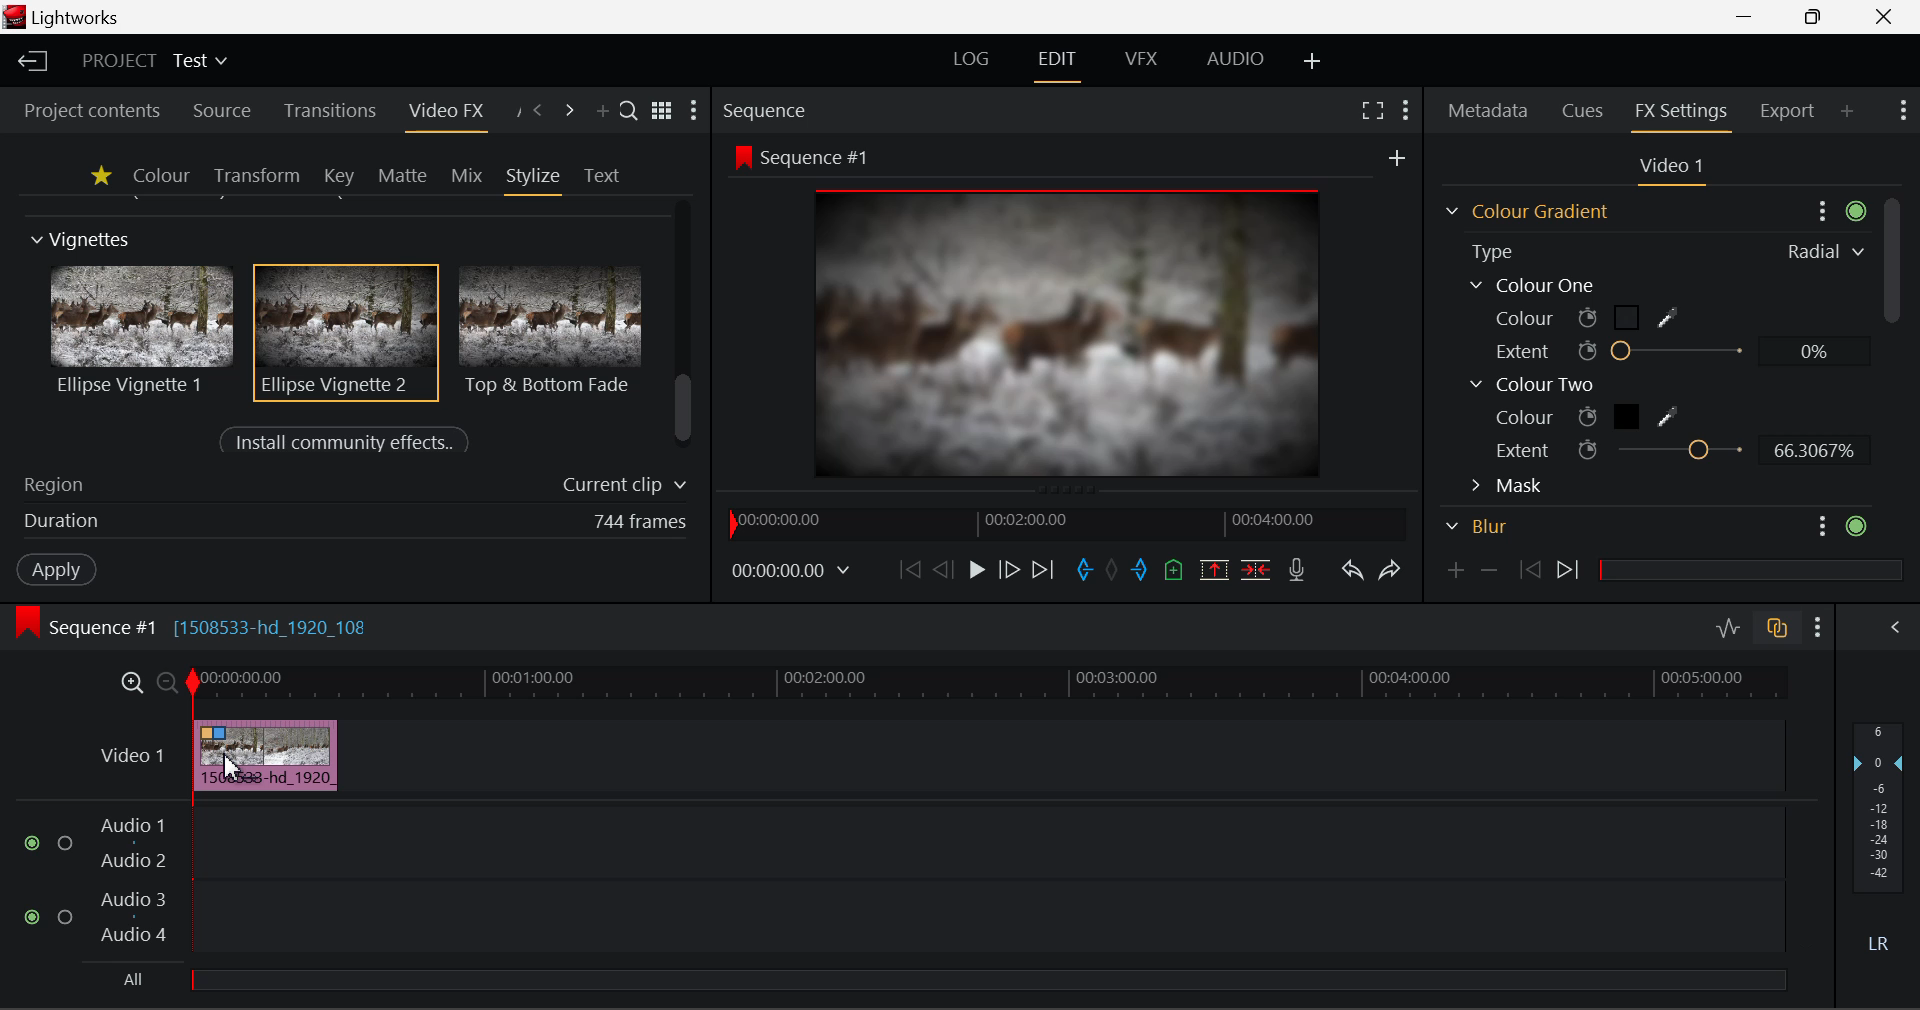 The width and height of the screenshot is (1920, 1010). Describe the element at coordinates (1258, 564) in the screenshot. I see `Delete/Cut` at that location.